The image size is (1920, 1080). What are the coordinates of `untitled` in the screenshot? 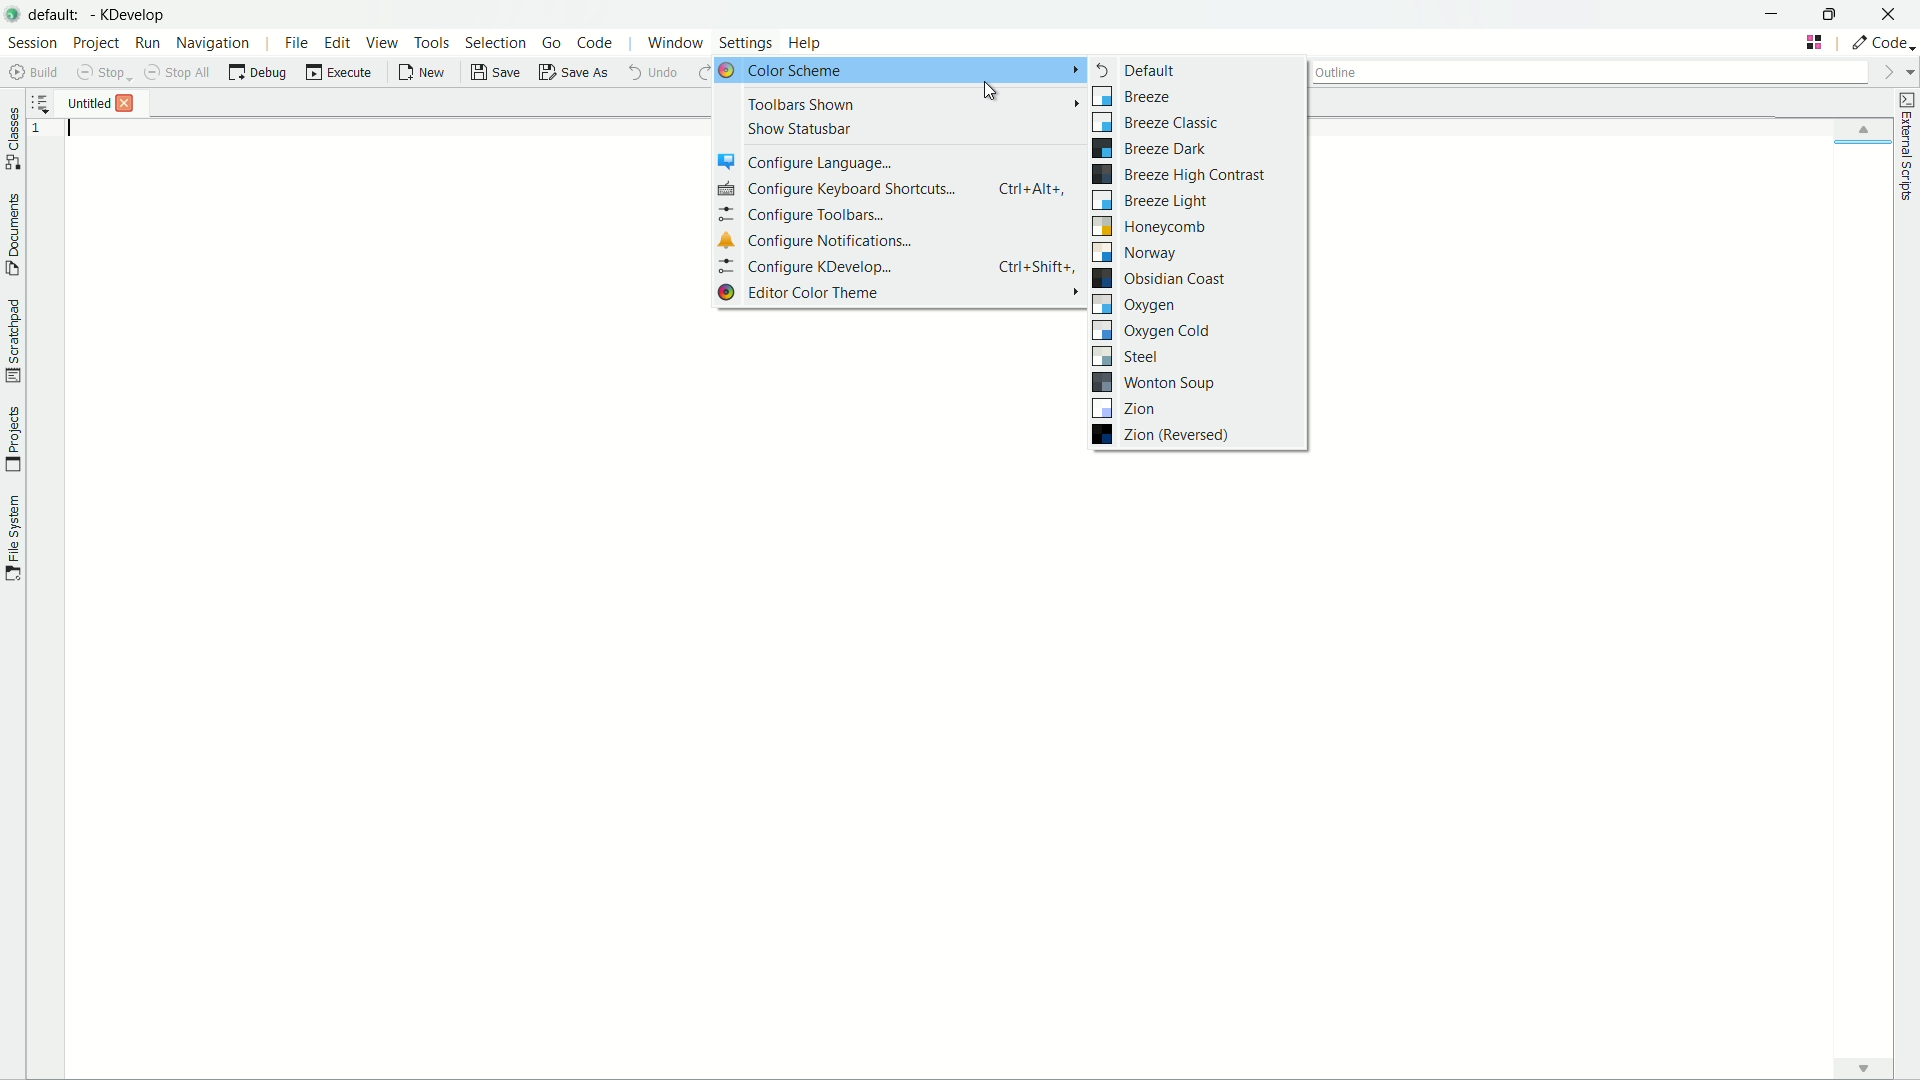 It's located at (91, 103).